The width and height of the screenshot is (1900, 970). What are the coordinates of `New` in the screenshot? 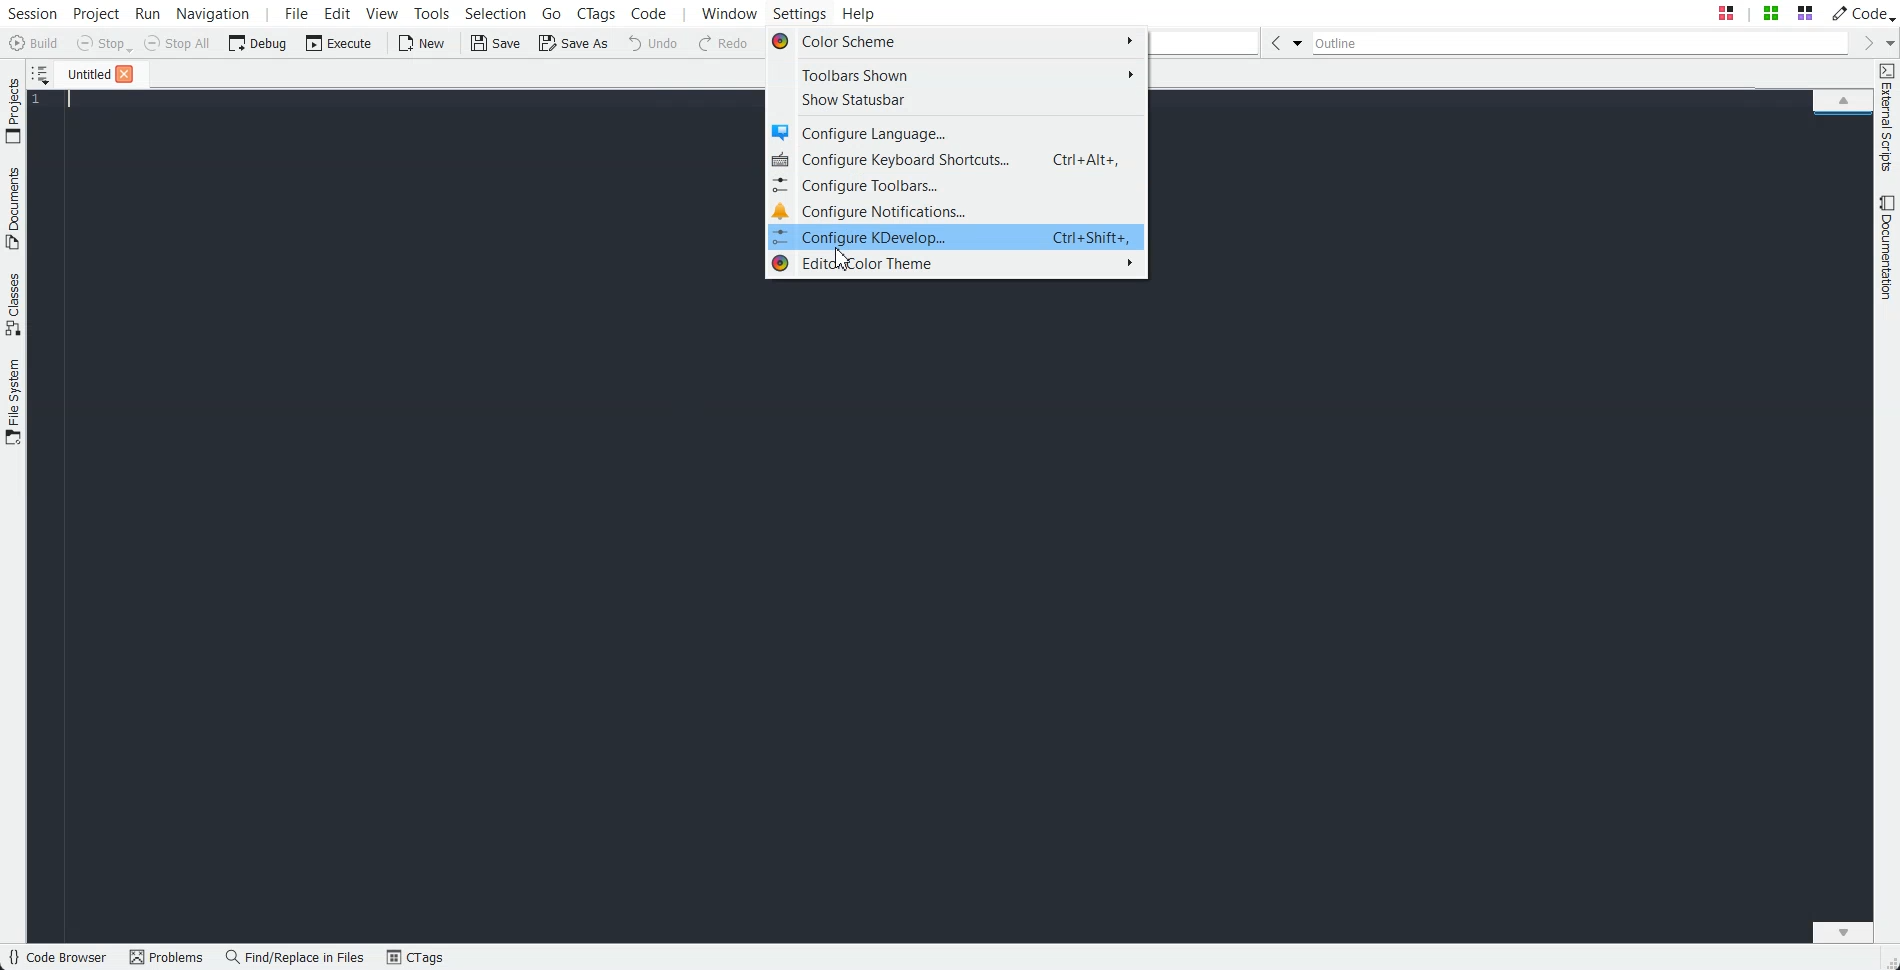 It's located at (420, 43).